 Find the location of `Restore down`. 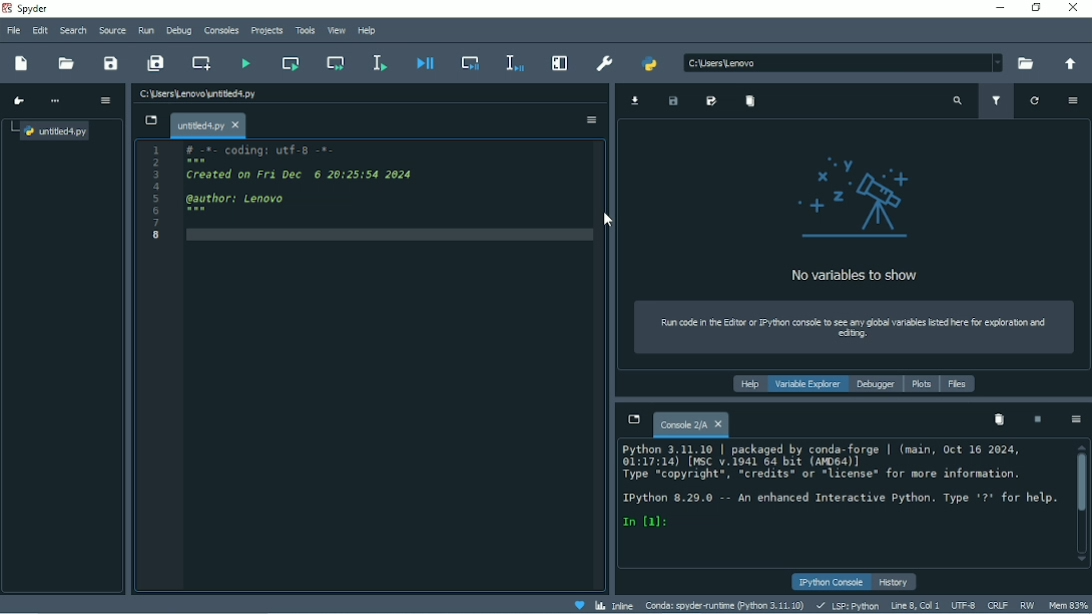

Restore down is located at coordinates (1036, 9).